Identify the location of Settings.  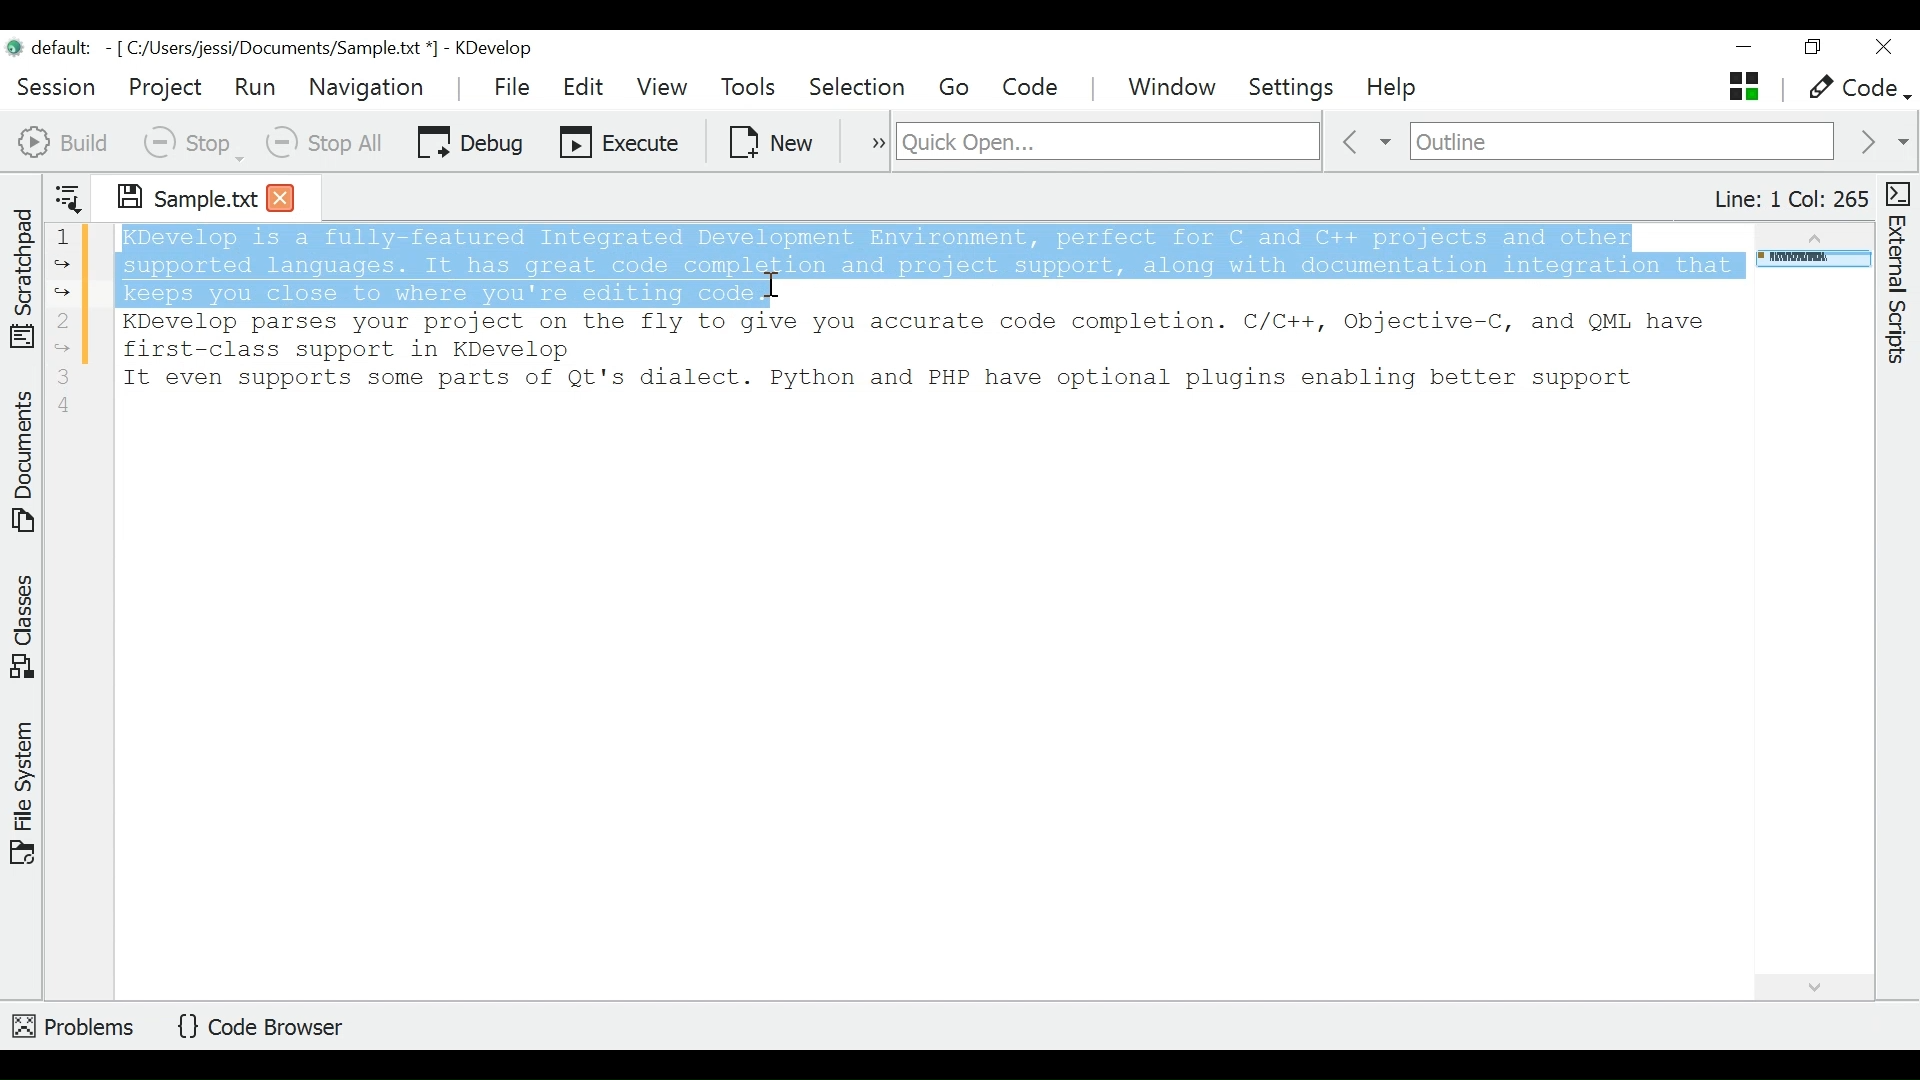
(1298, 88).